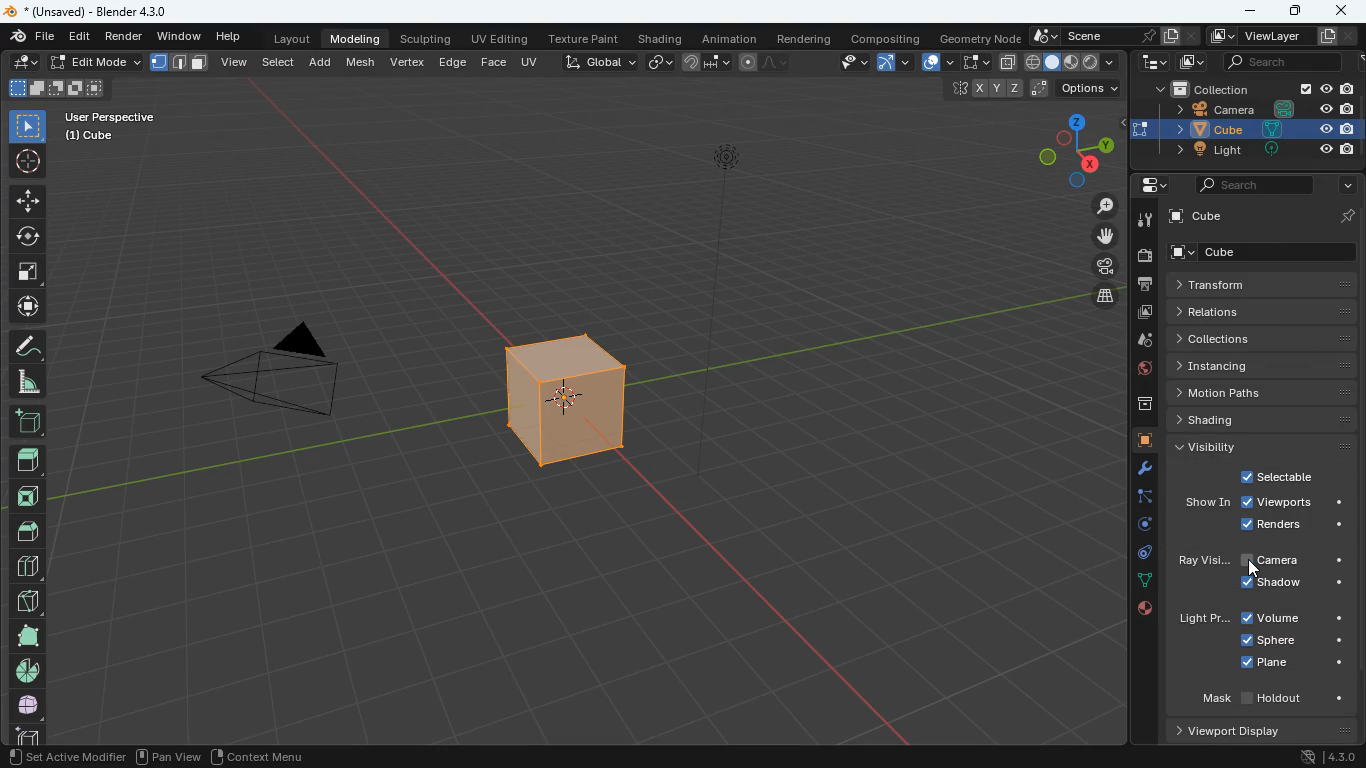 This screenshot has width=1366, height=768. What do you see at coordinates (1323, 758) in the screenshot?
I see `version` at bounding box center [1323, 758].